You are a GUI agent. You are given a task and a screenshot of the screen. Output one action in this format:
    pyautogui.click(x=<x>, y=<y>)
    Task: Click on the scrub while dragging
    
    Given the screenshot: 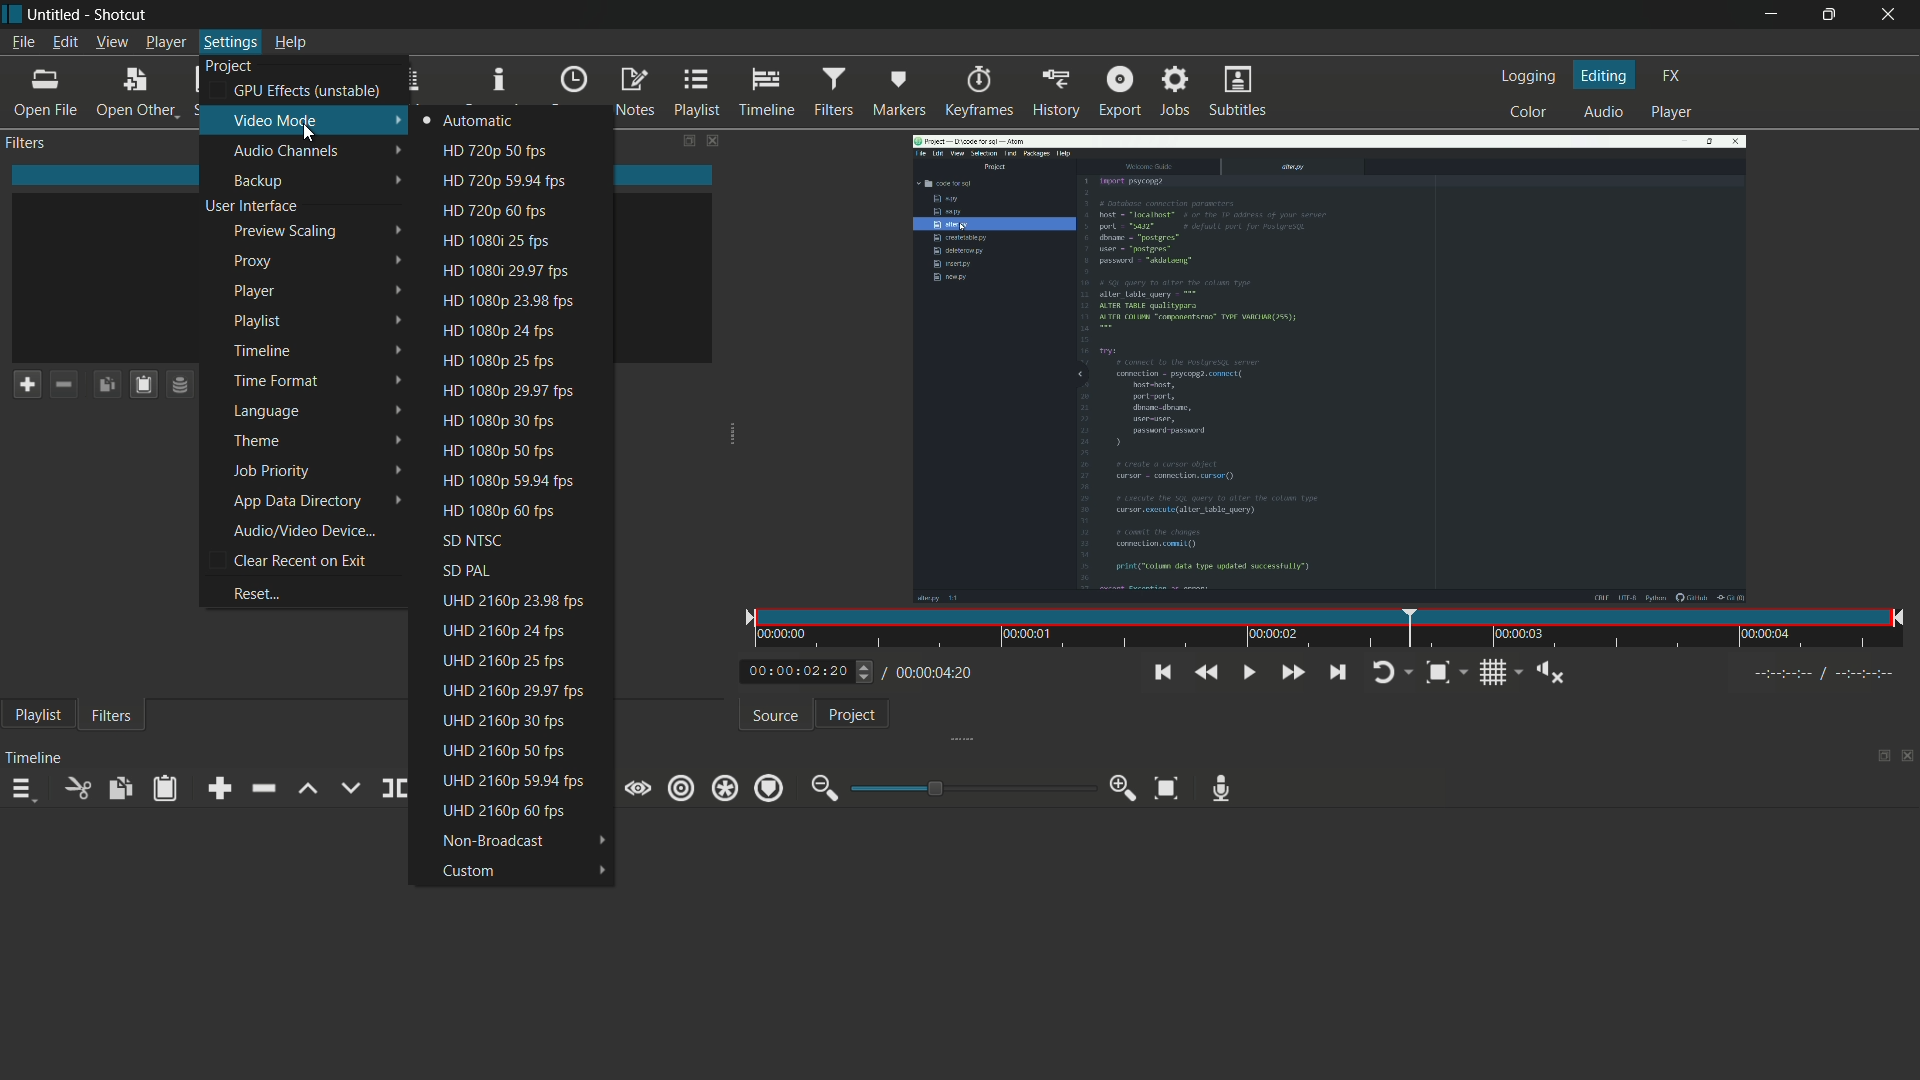 What is the action you would take?
    pyautogui.click(x=639, y=787)
    